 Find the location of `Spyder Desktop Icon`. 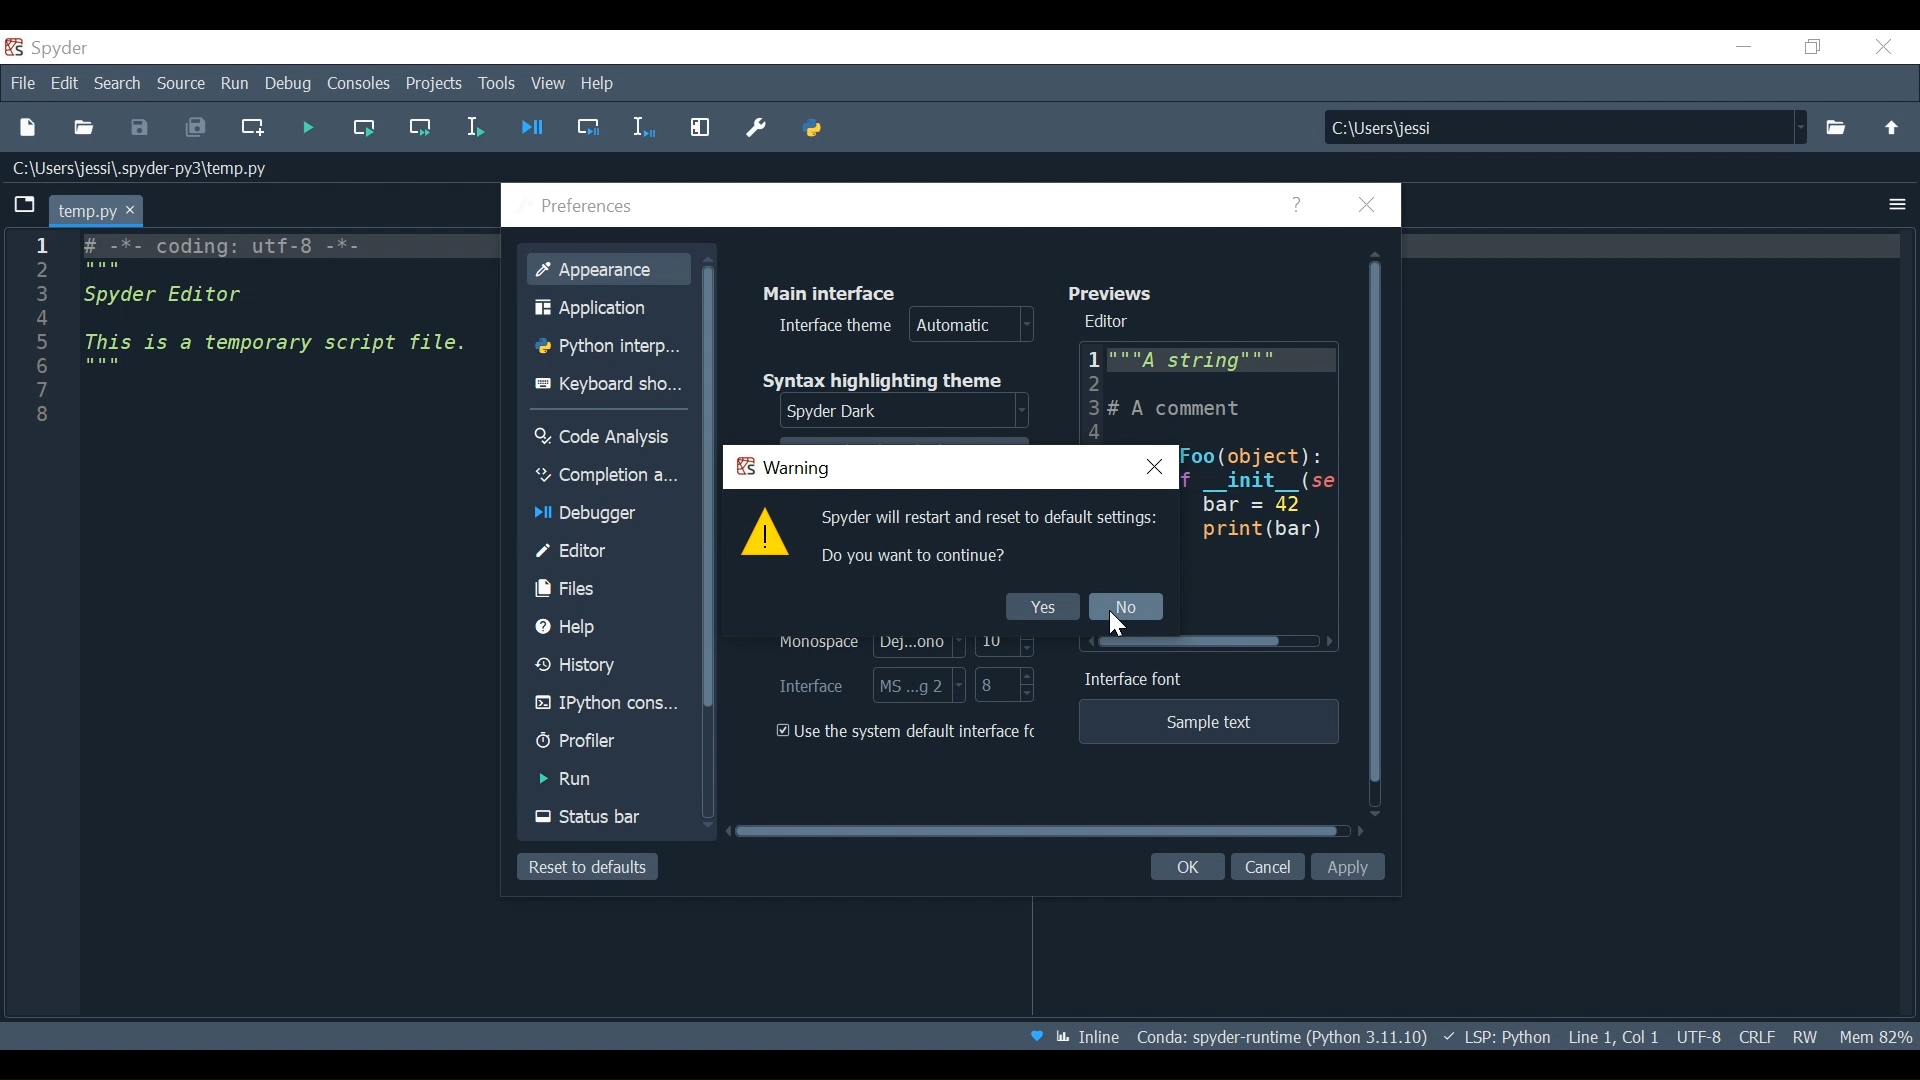

Spyder Desktop Icon is located at coordinates (47, 49).